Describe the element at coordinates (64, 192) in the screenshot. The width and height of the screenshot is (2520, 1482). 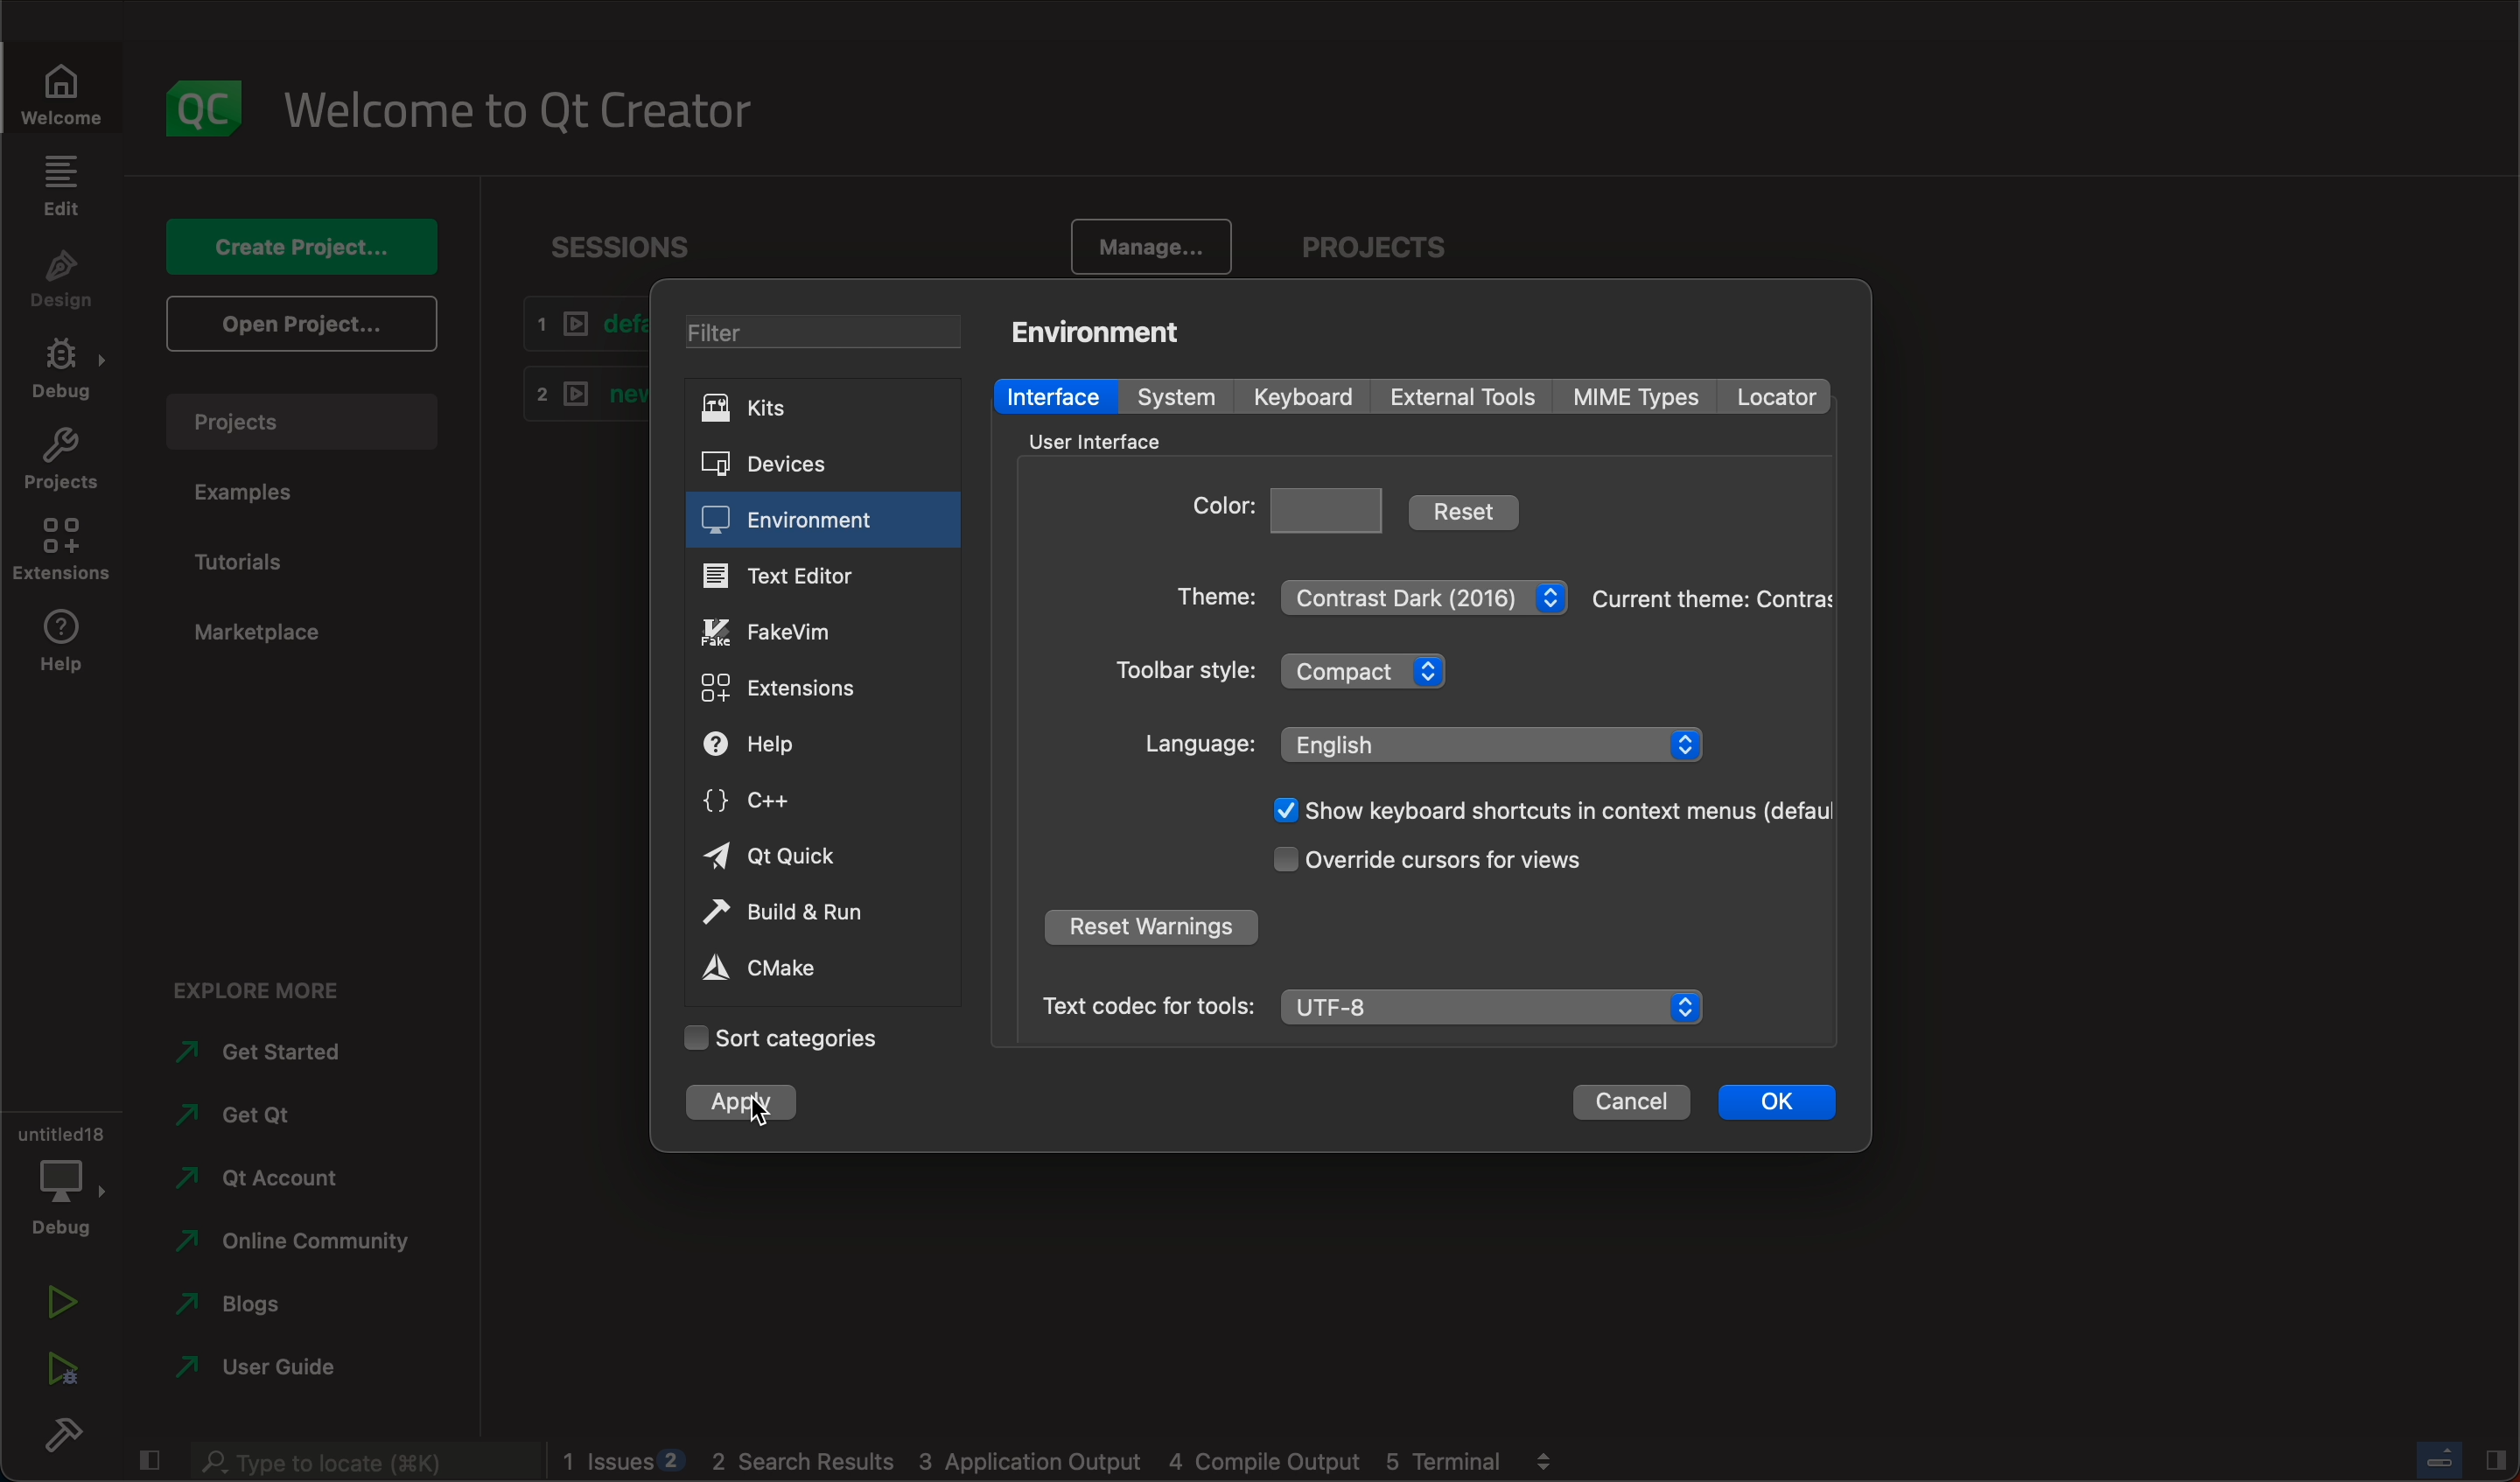
I see `edit` at that location.